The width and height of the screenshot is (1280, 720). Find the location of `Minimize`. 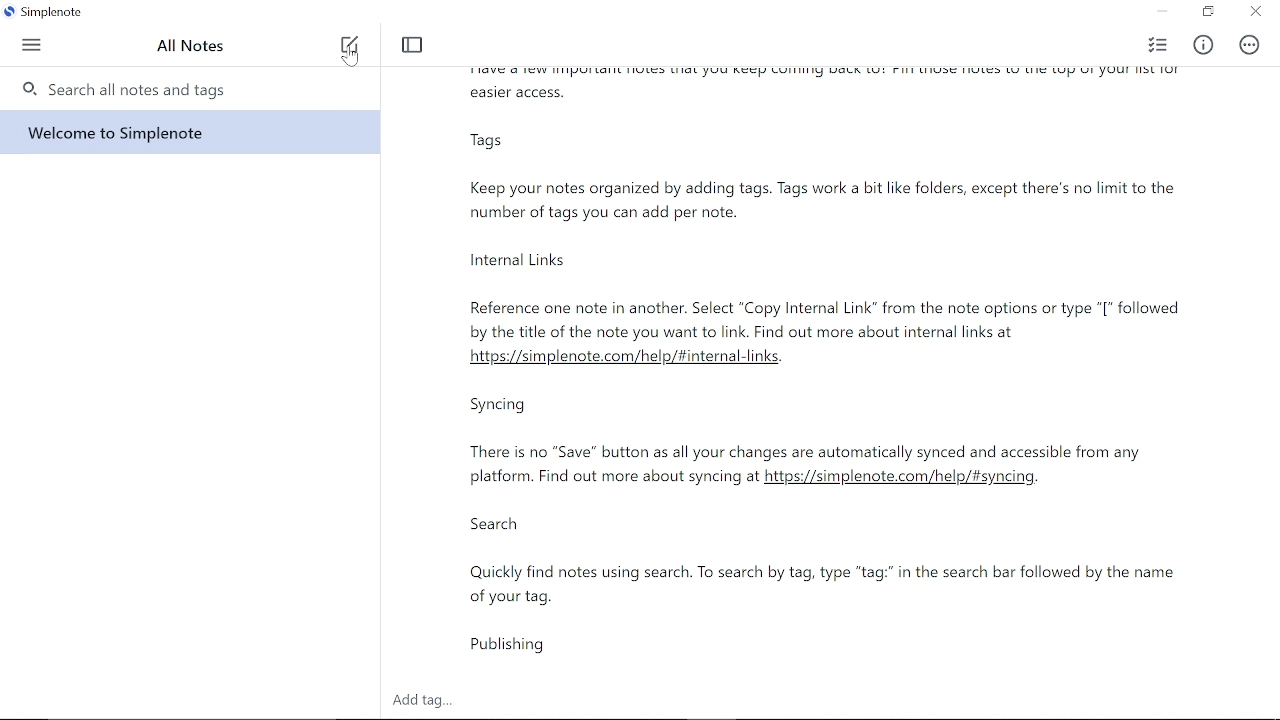

Minimize is located at coordinates (1158, 14).